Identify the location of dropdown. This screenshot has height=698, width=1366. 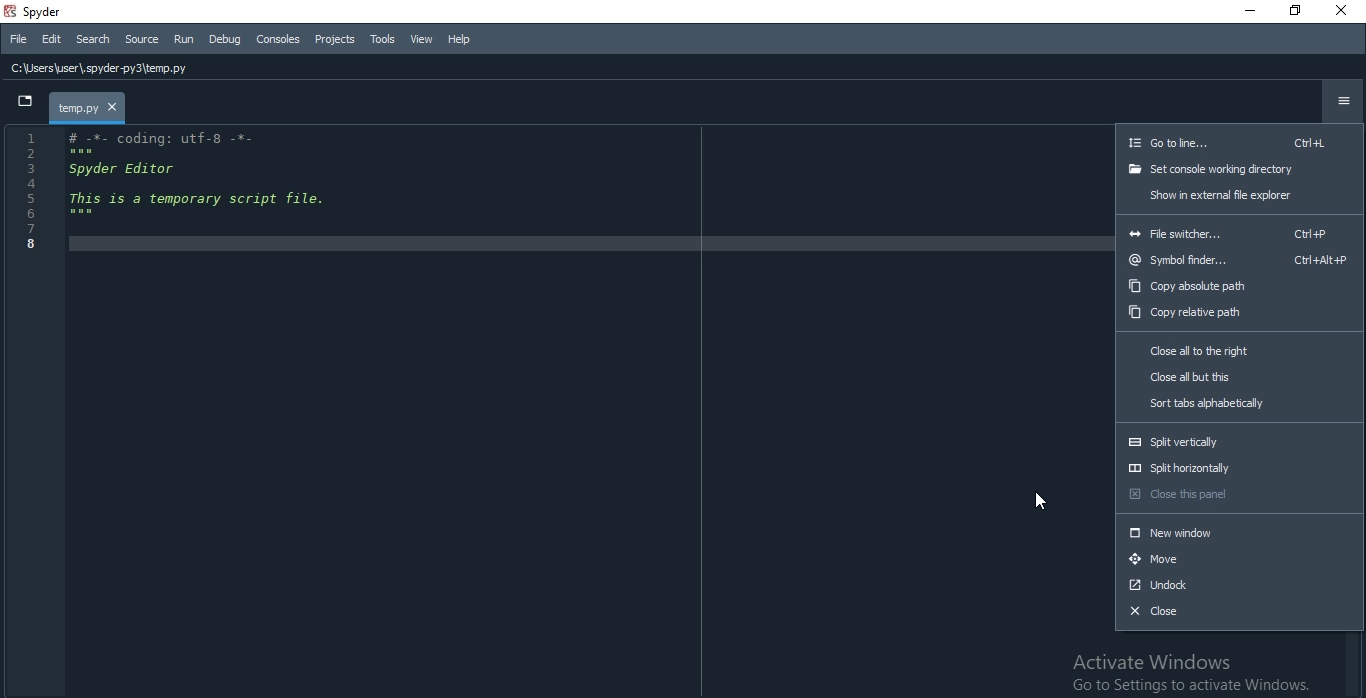
(25, 104).